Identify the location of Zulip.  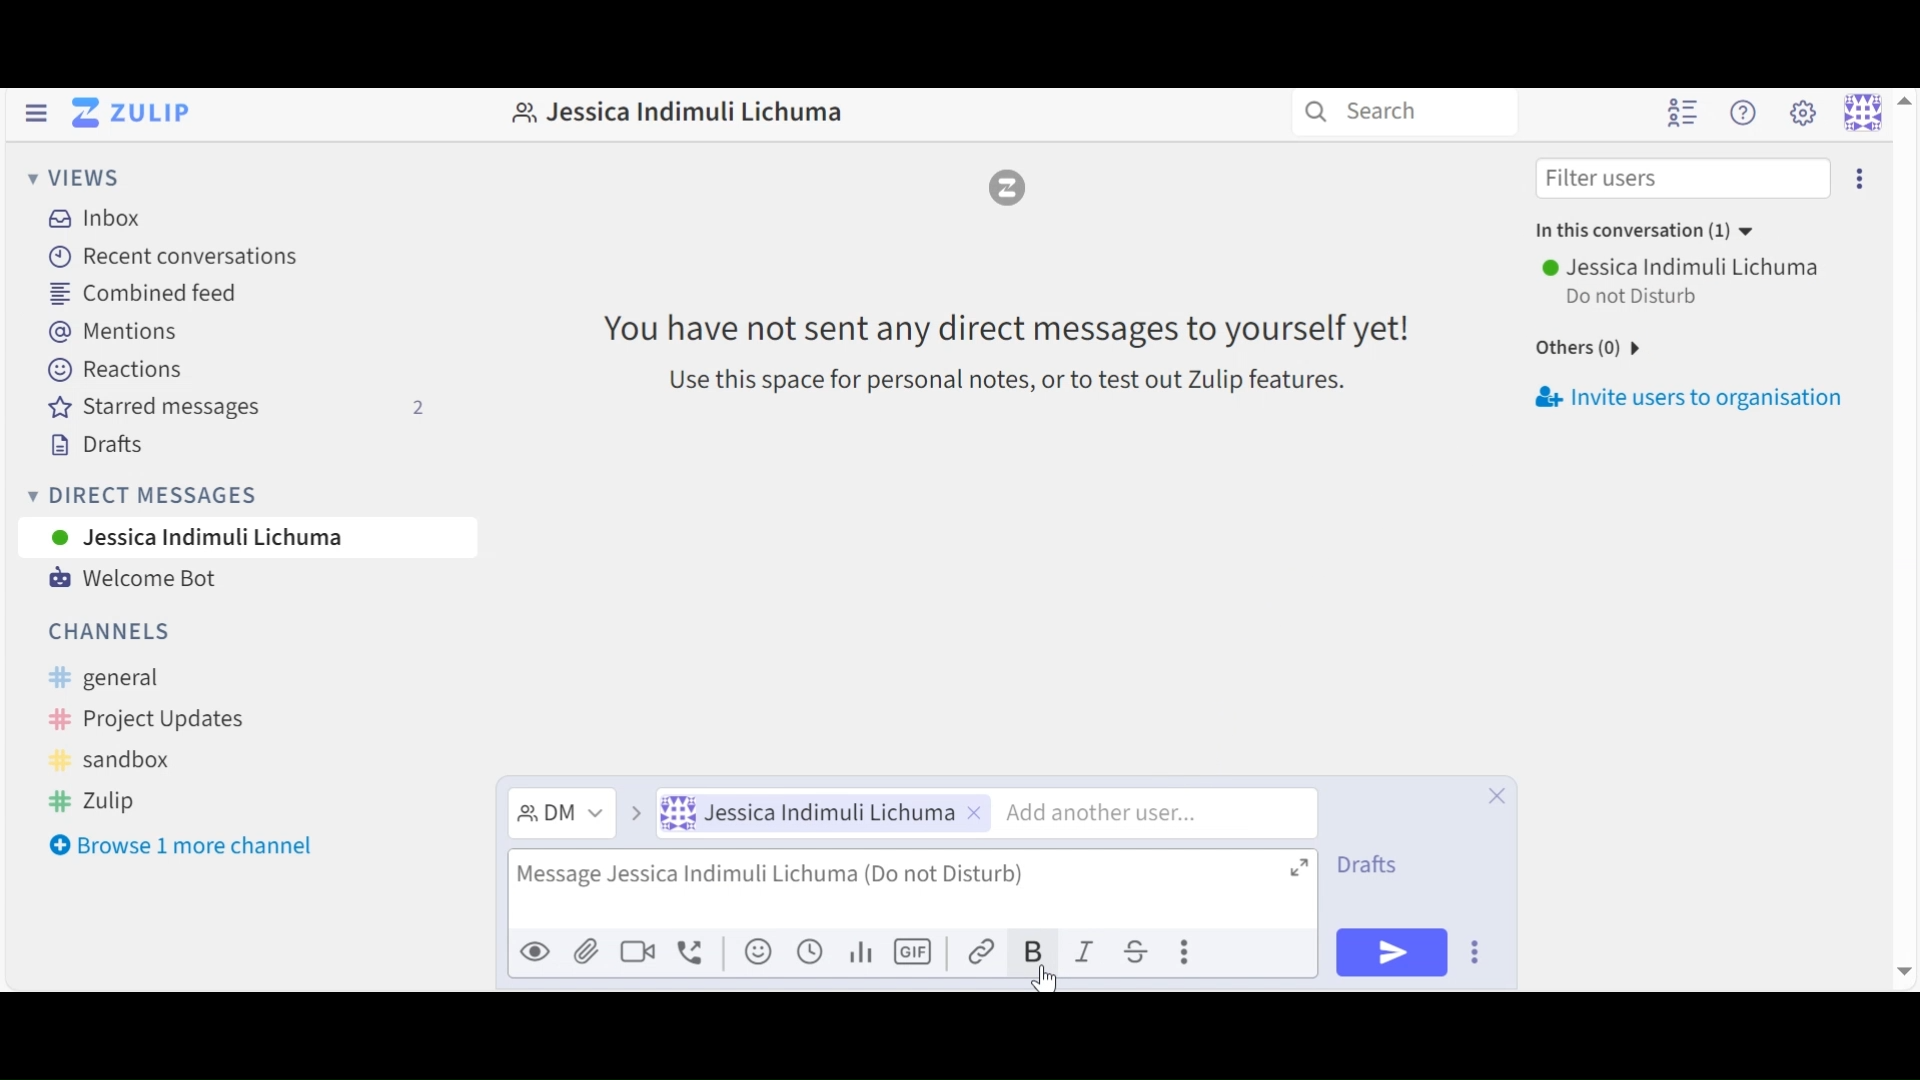
(91, 800).